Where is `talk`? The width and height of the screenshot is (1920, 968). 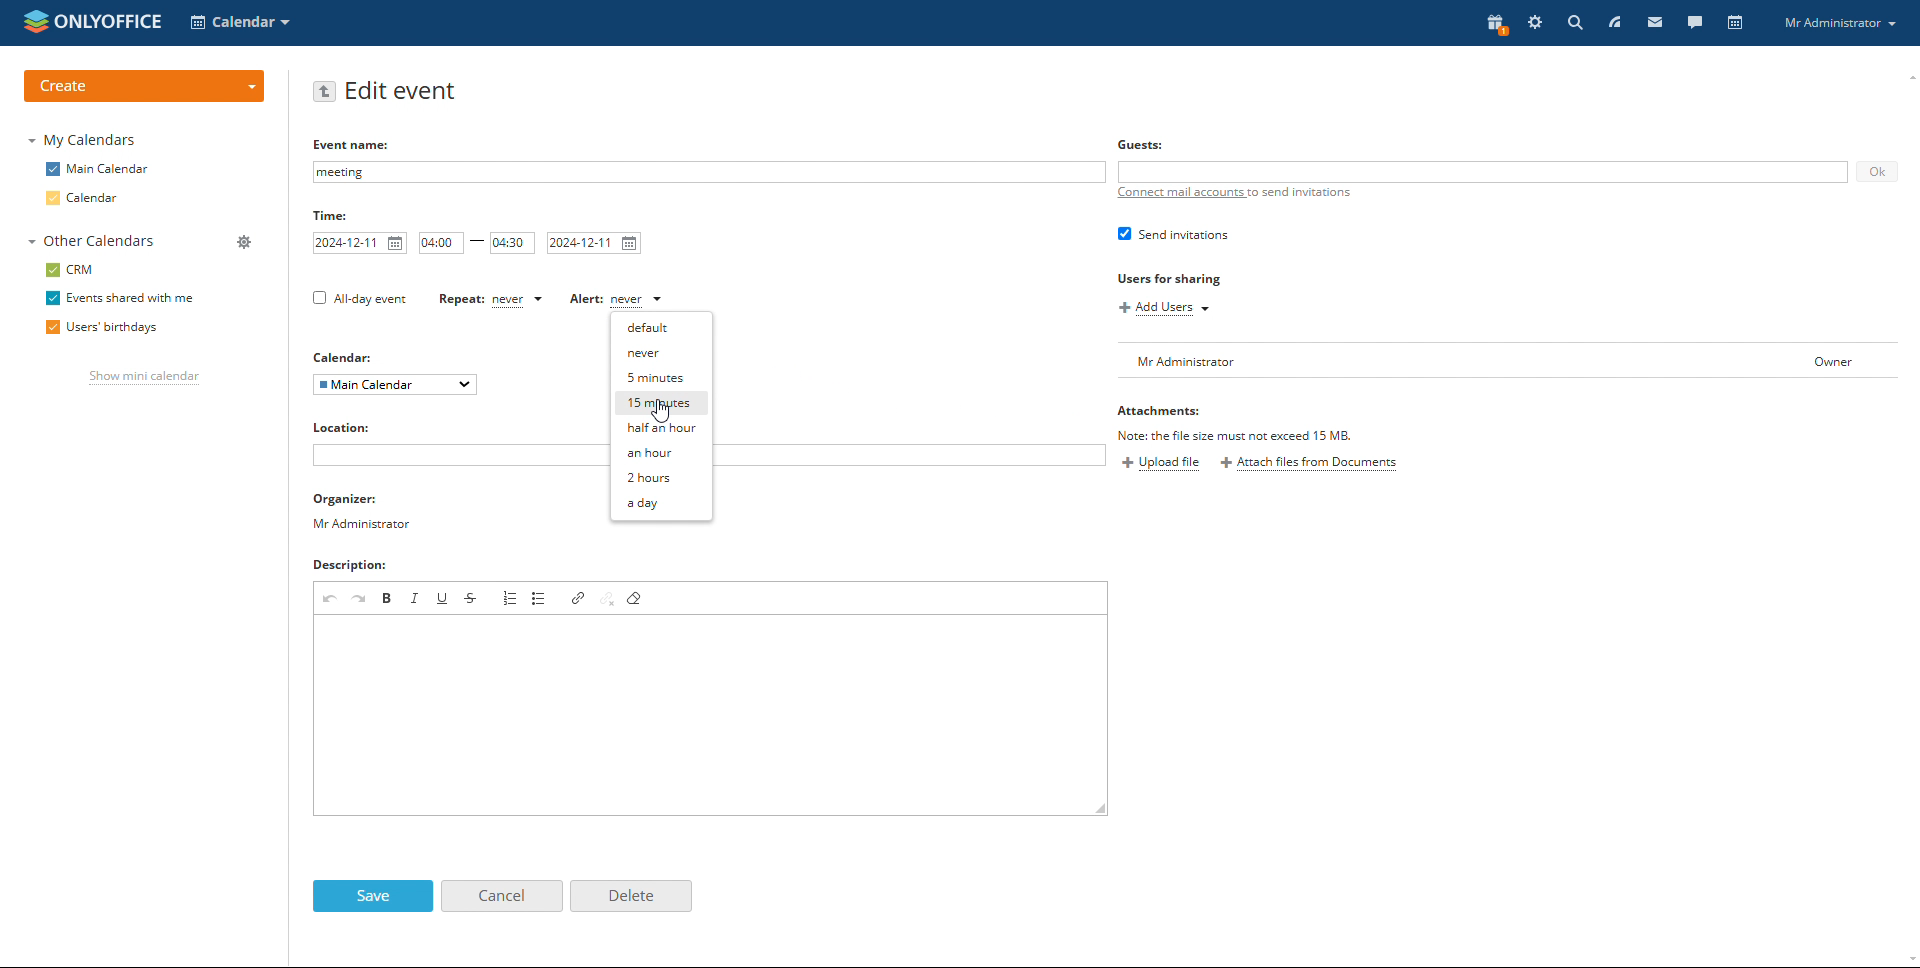 talk is located at coordinates (1693, 23).